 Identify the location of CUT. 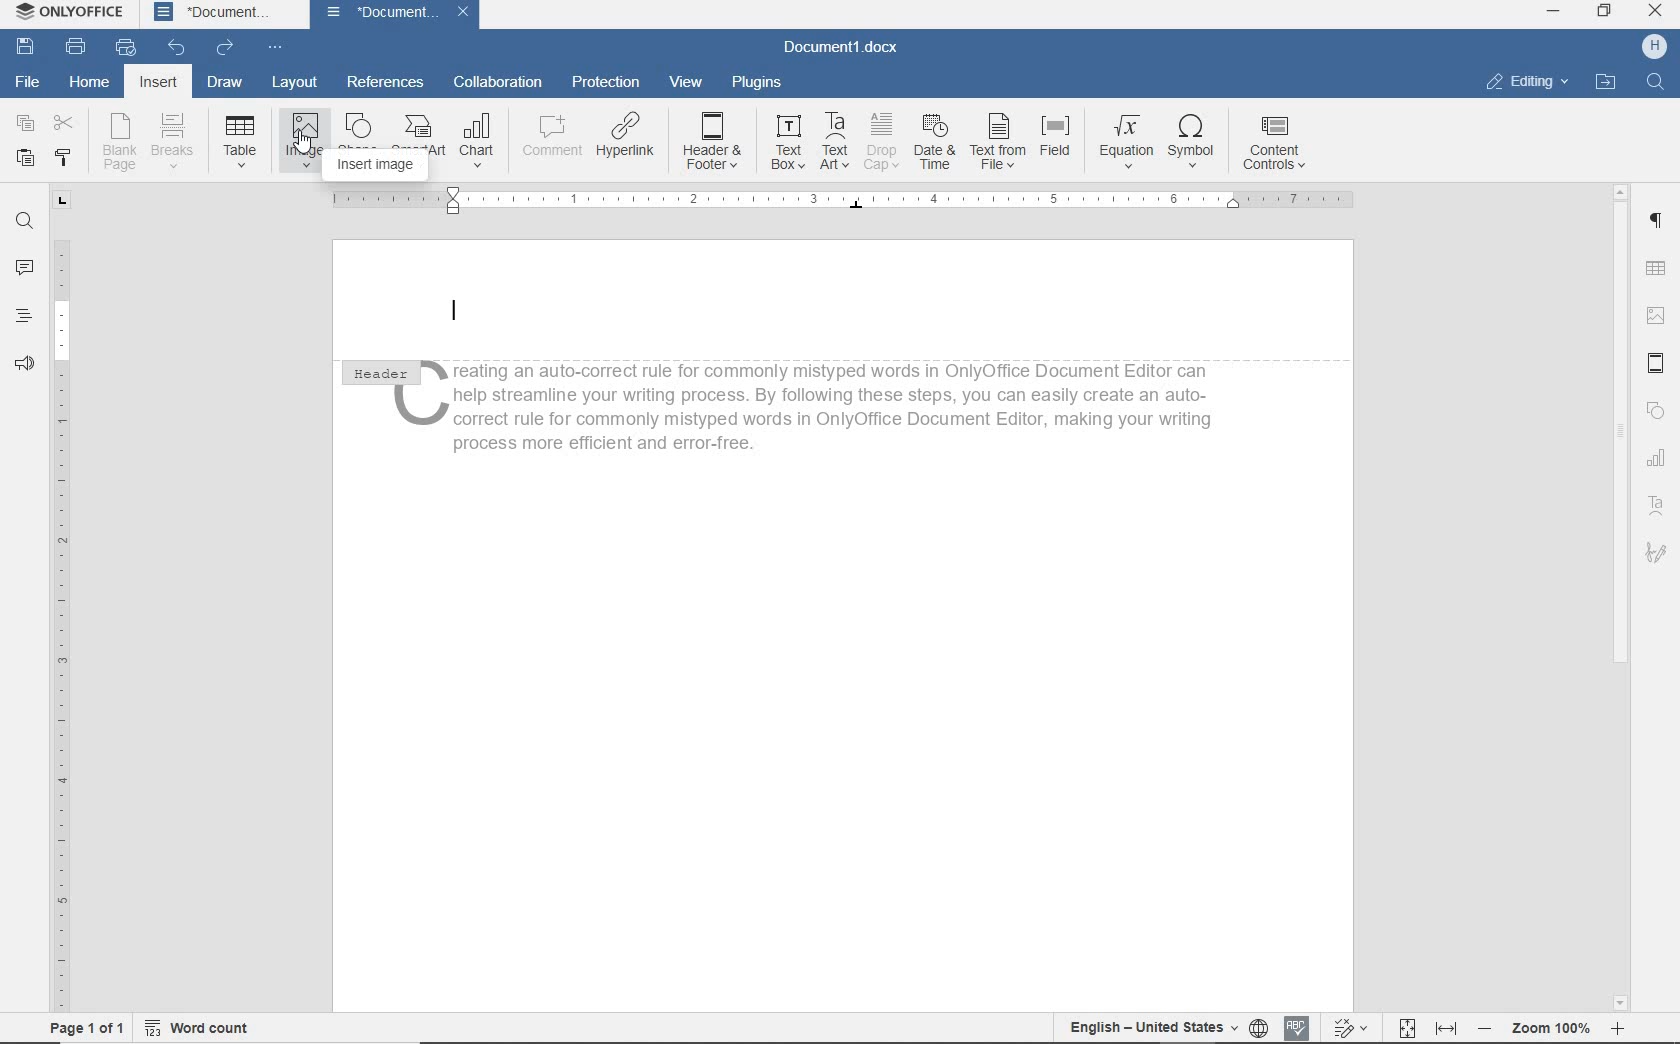
(64, 122).